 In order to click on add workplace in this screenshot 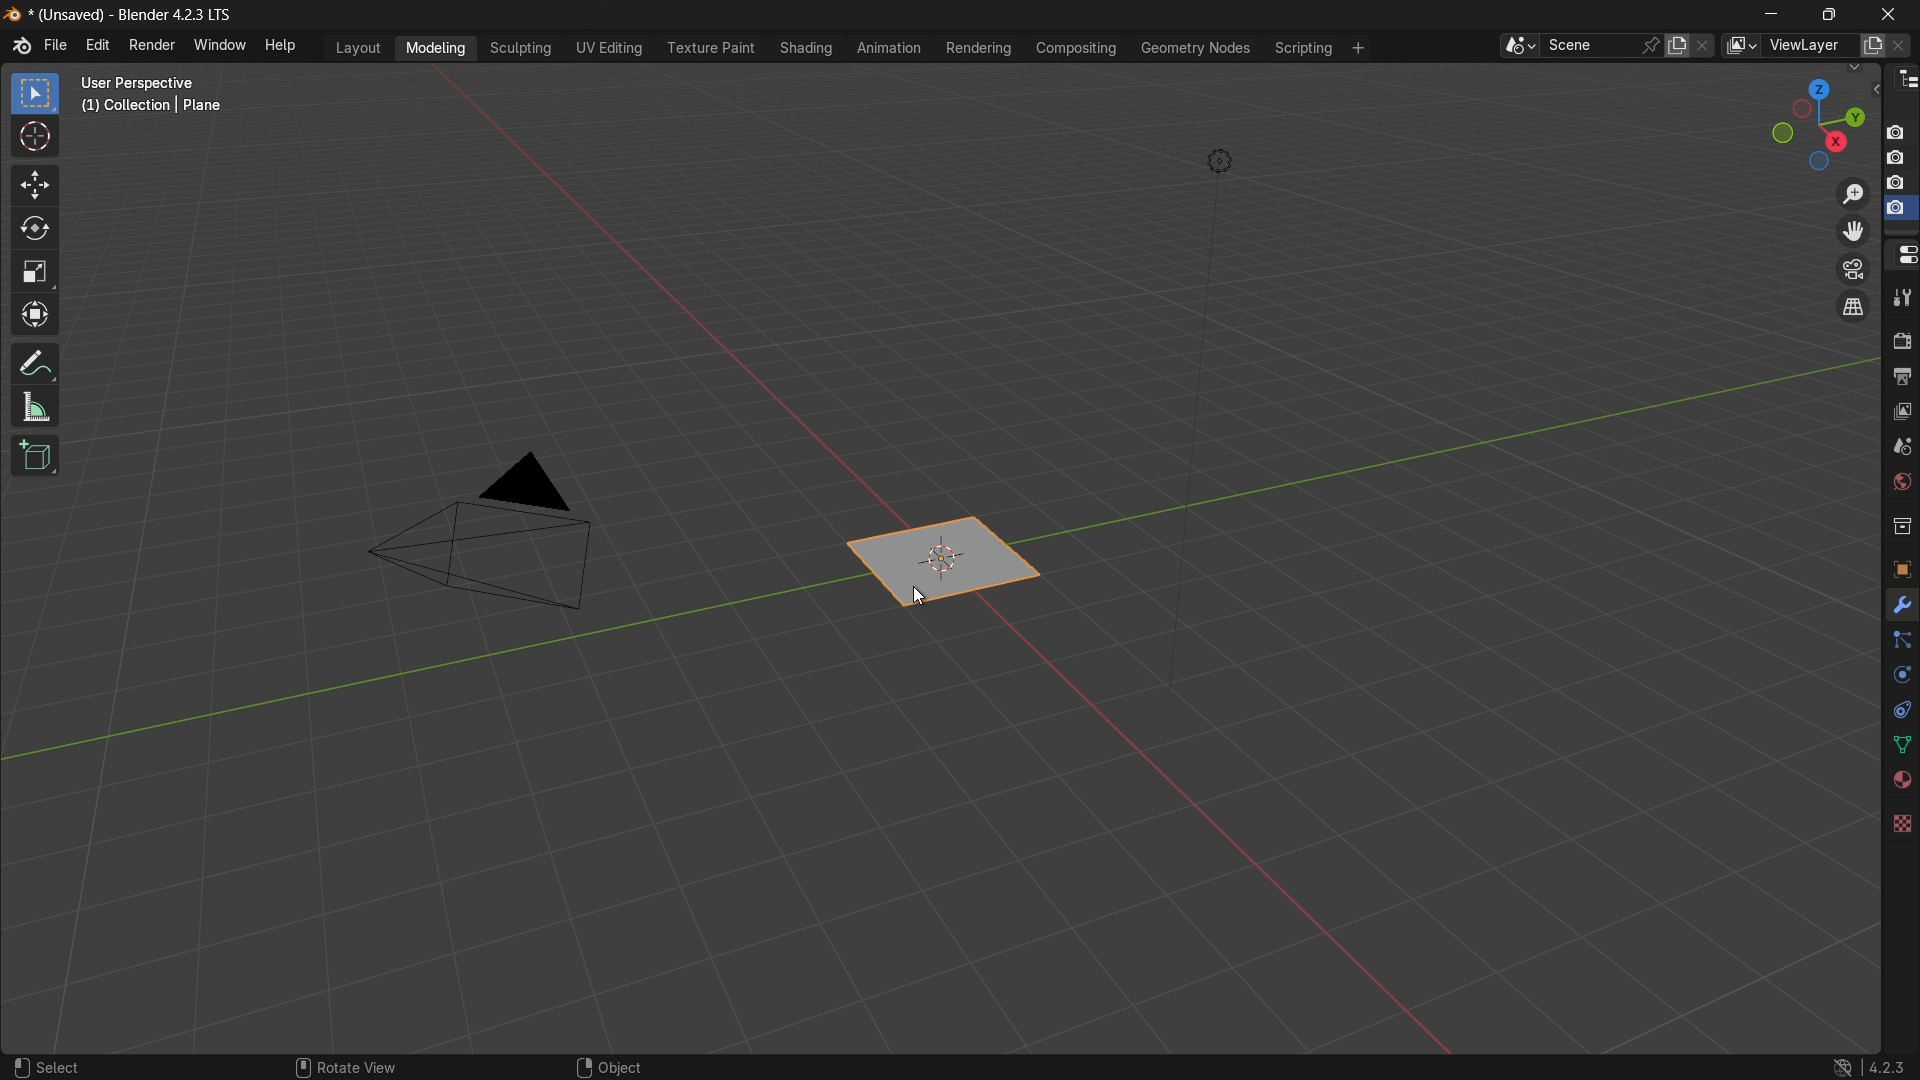, I will do `click(1358, 47)`.